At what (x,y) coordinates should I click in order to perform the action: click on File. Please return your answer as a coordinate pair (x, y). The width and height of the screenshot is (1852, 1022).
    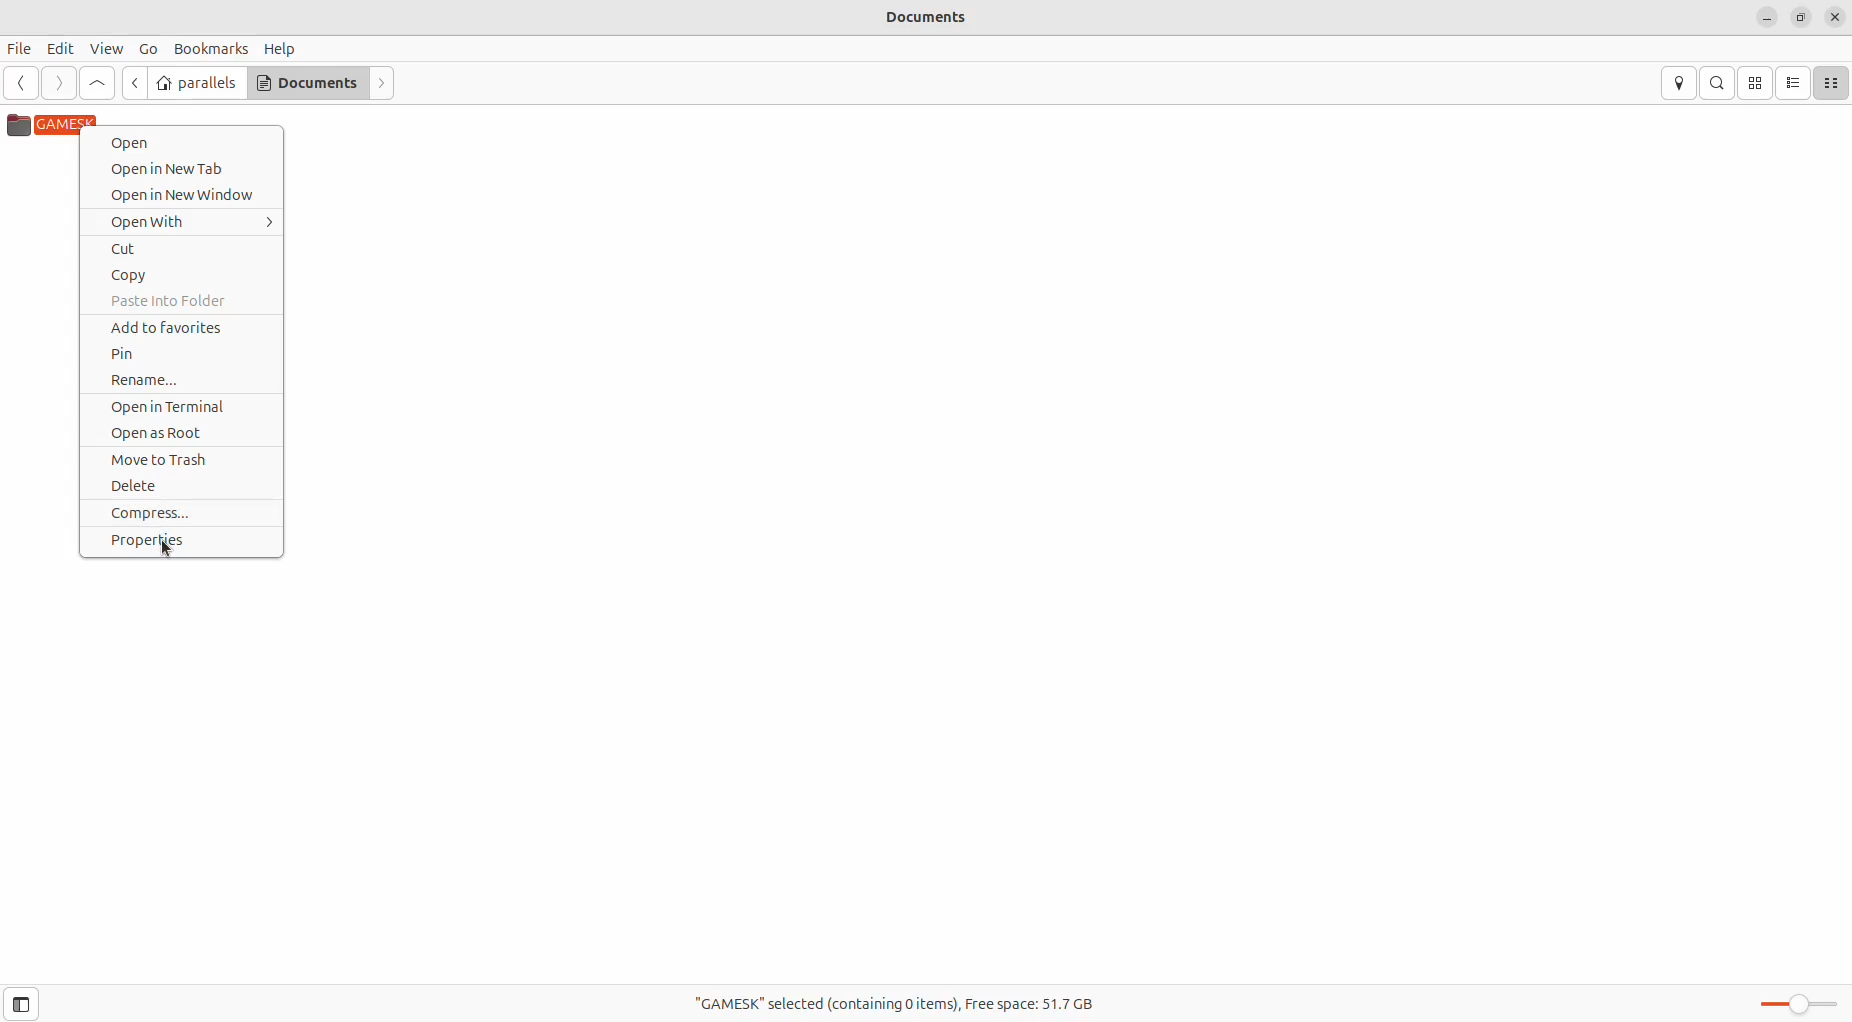
    Looking at the image, I should click on (22, 50).